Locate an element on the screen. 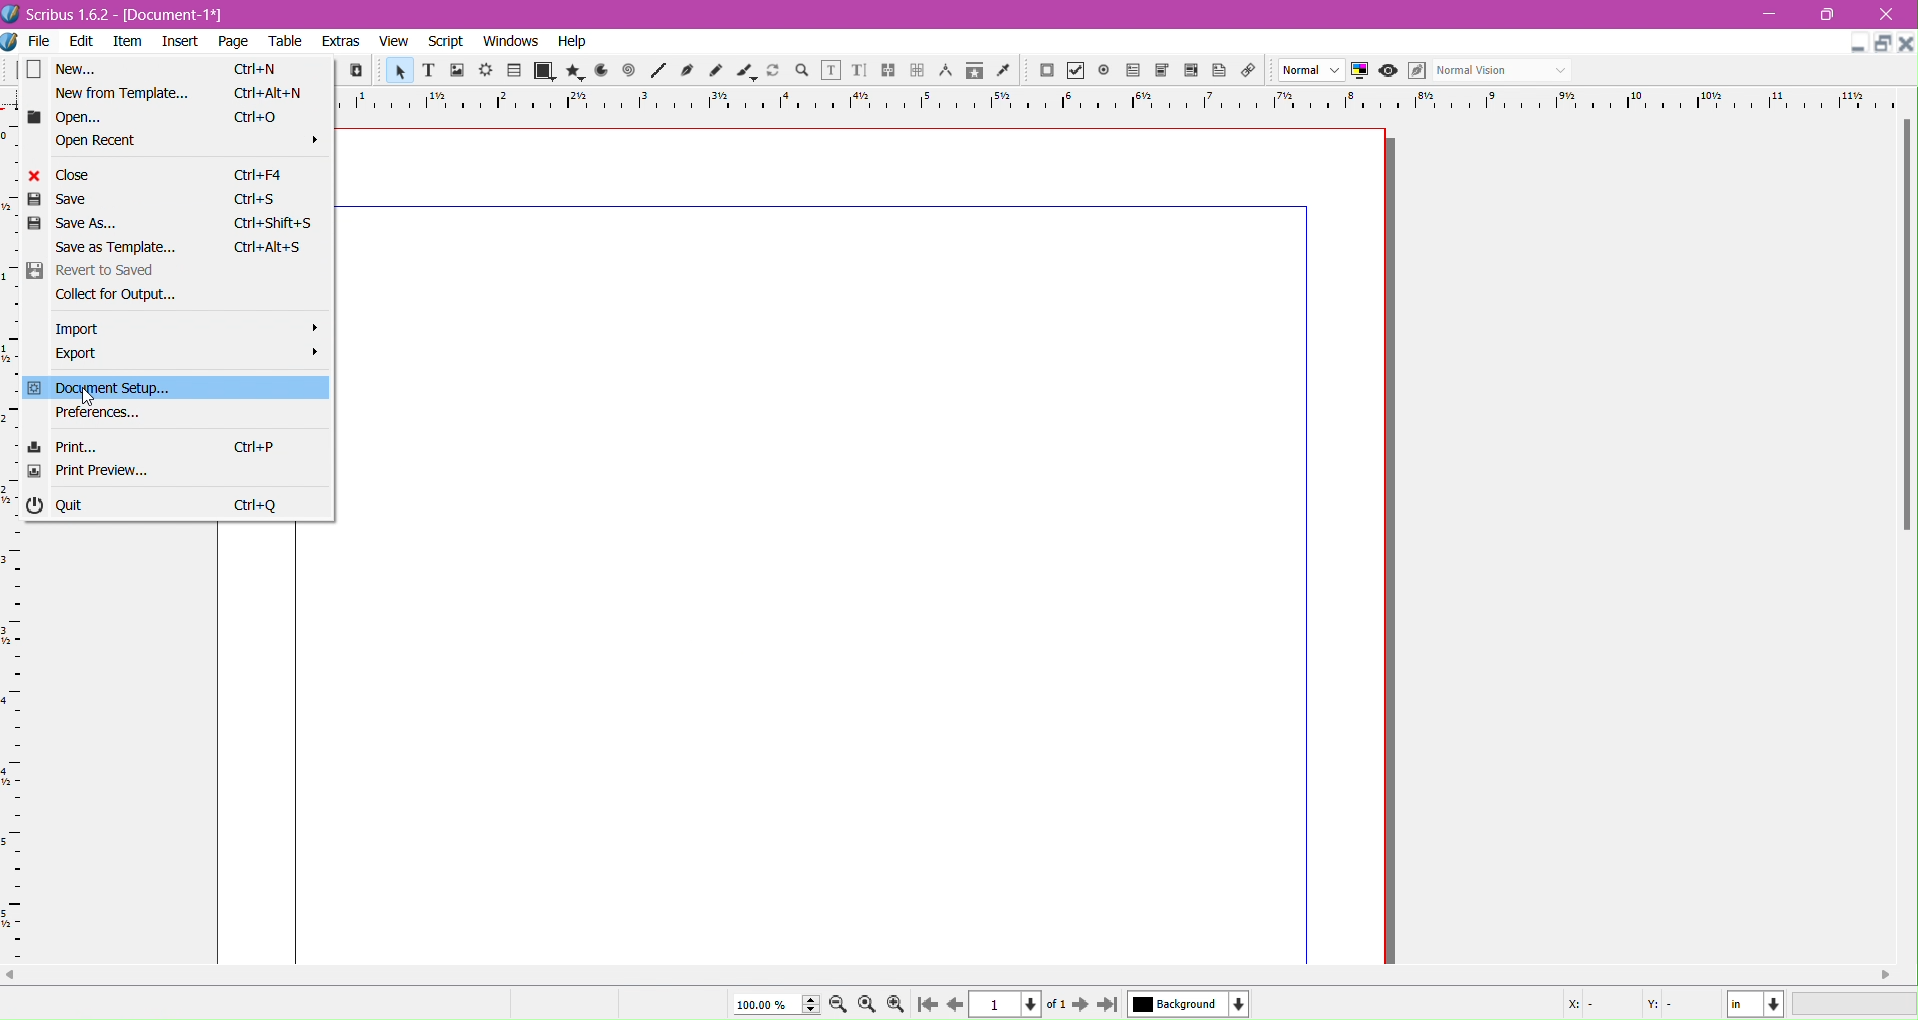  visual appearance of the display is located at coordinates (1501, 71).